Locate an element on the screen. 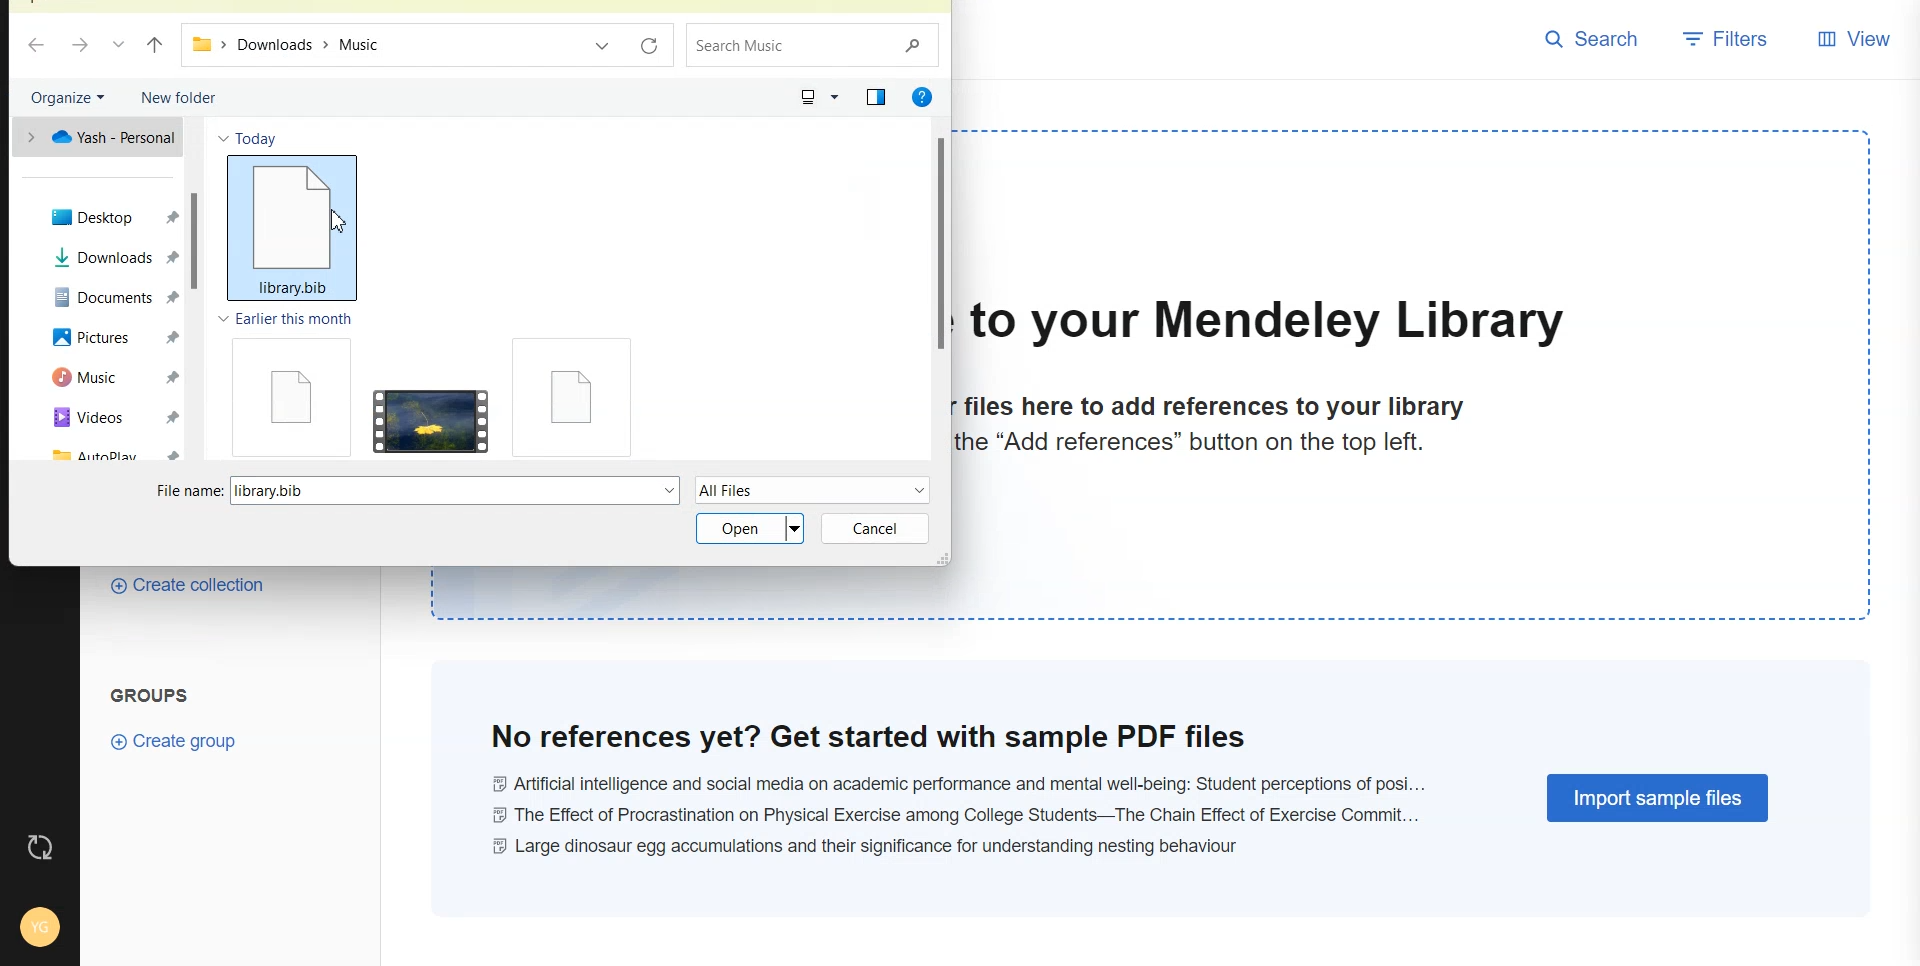 Image resolution: width=1920 pixels, height=966 pixels. Go back is located at coordinates (36, 43).